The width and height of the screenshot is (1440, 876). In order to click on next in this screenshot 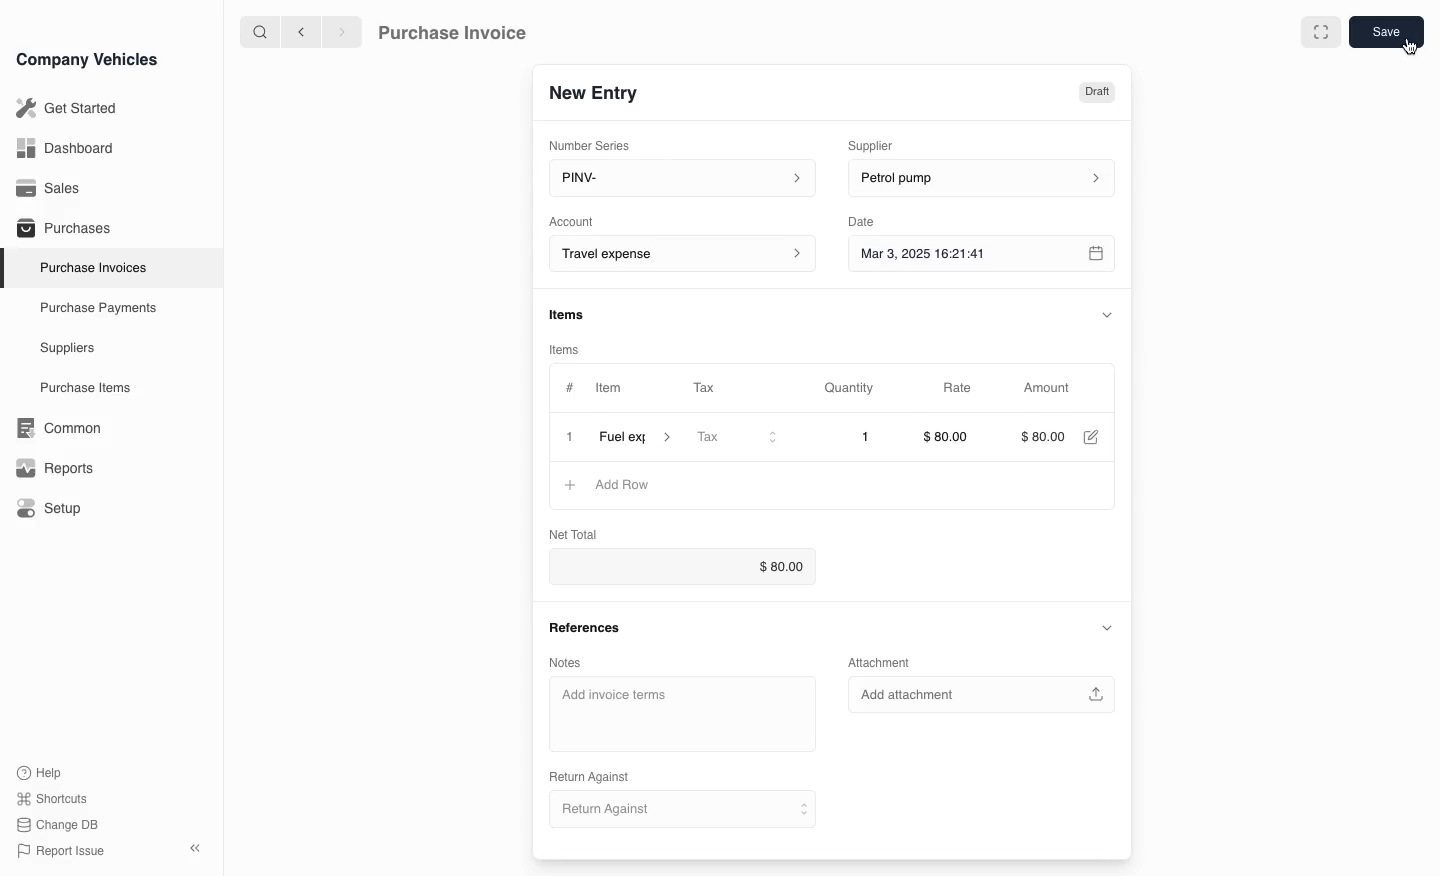, I will do `click(342, 31)`.